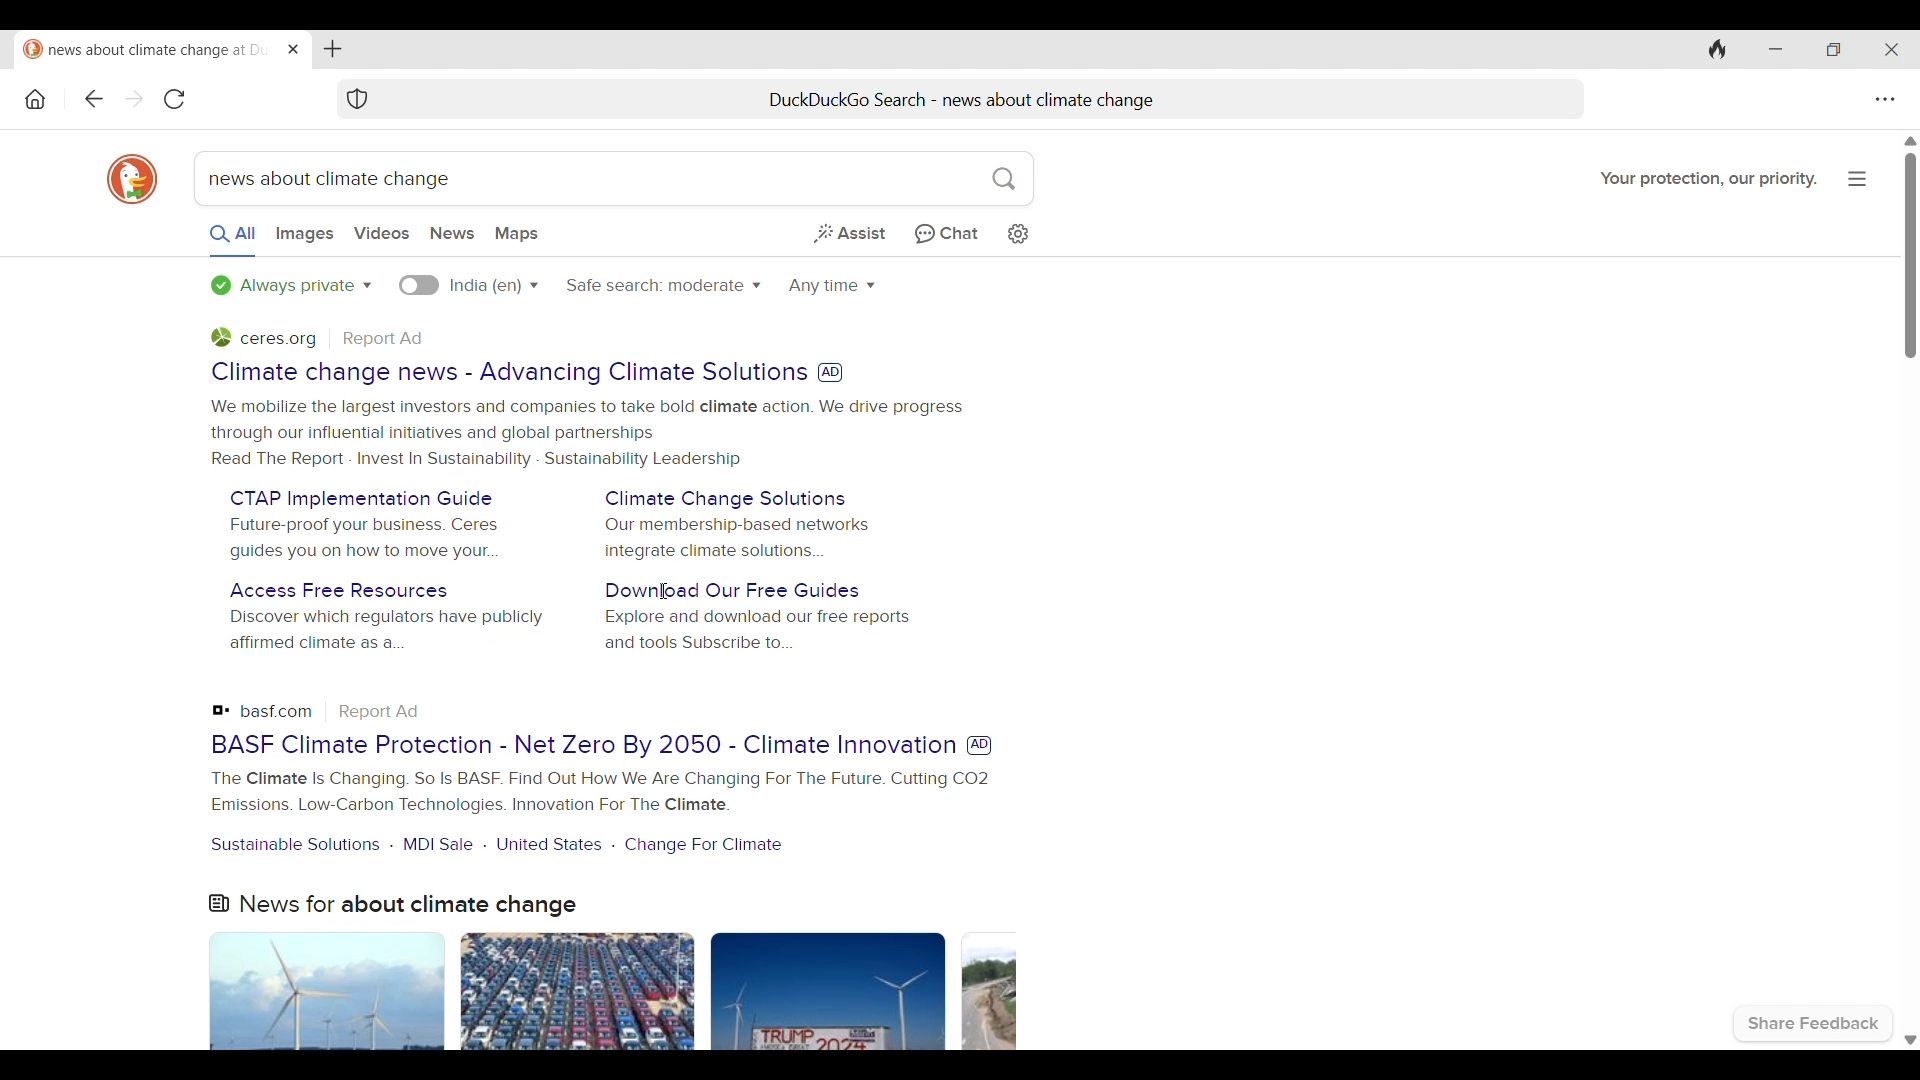 This screenshot has height=1080, width=1920. Describe the element at coordinates (980, 98) in the screenshot. I see `Duckduckgo search - news about climate change` at that location.